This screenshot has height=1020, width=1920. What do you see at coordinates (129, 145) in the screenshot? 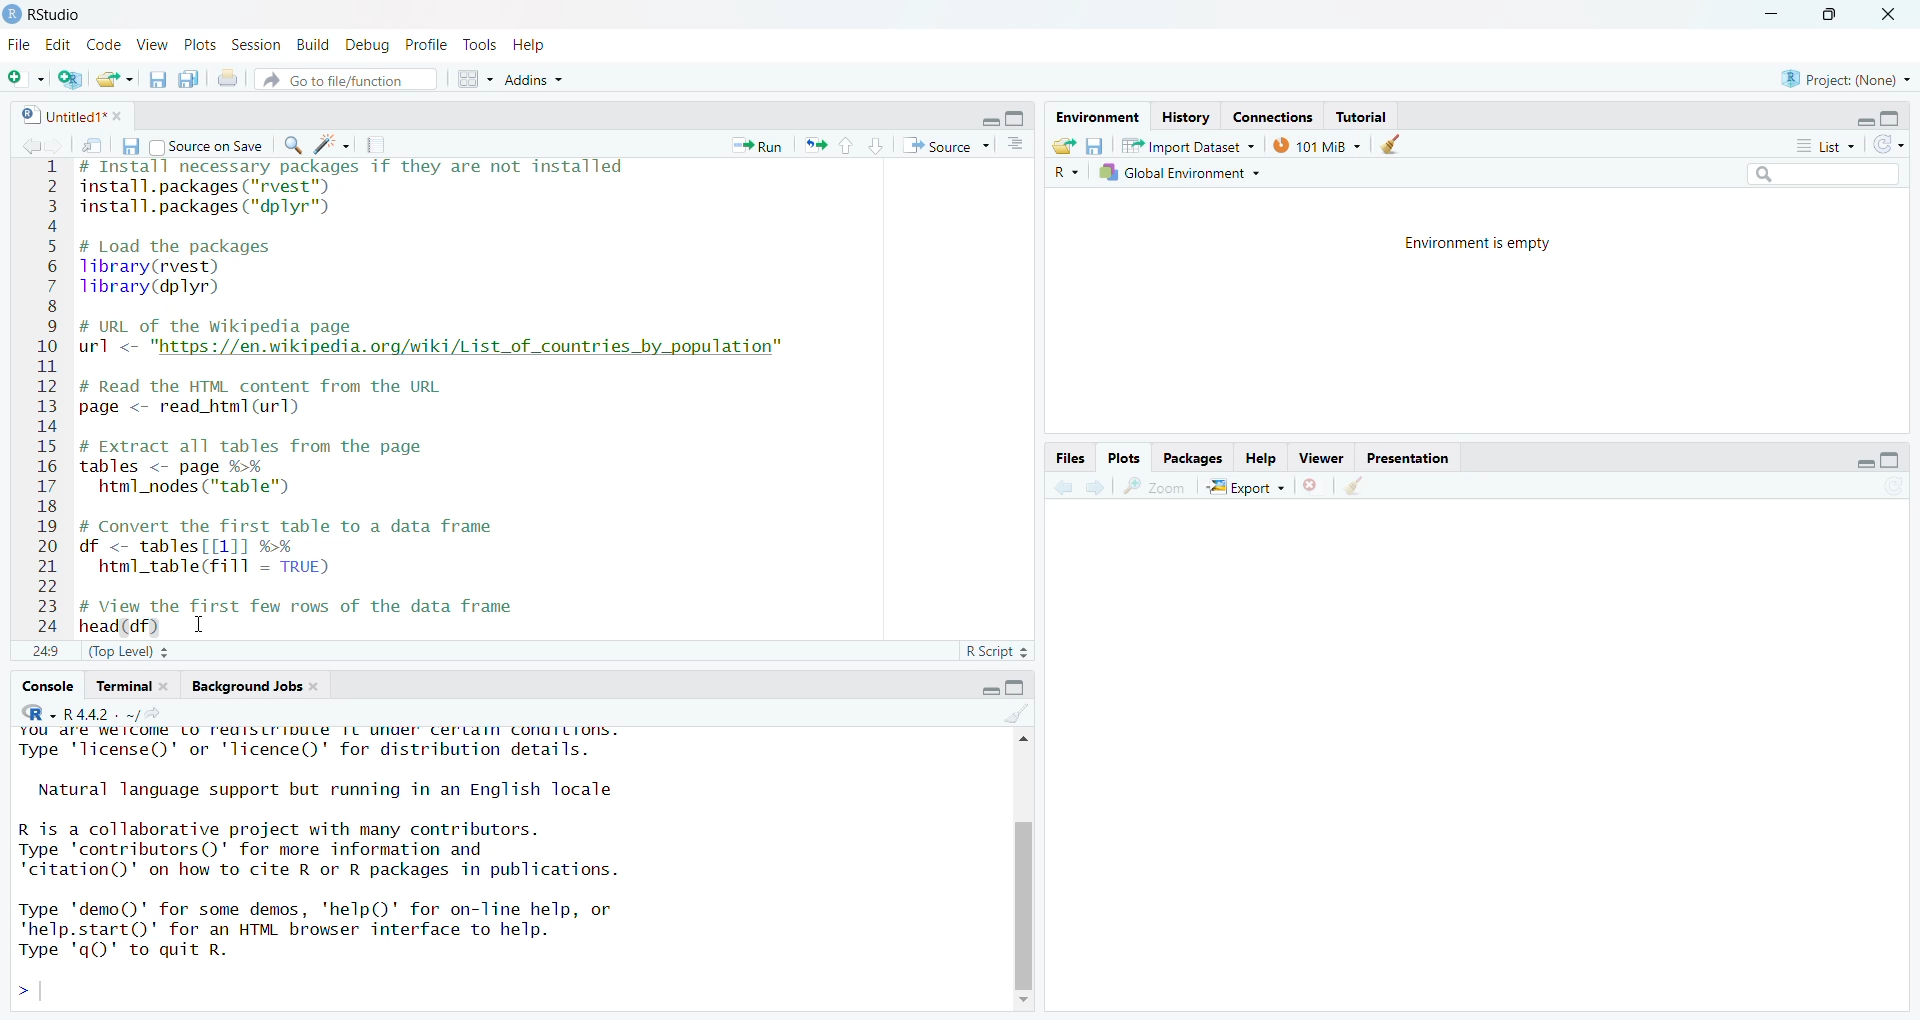
I see `save` at bounding box center [129, 145].